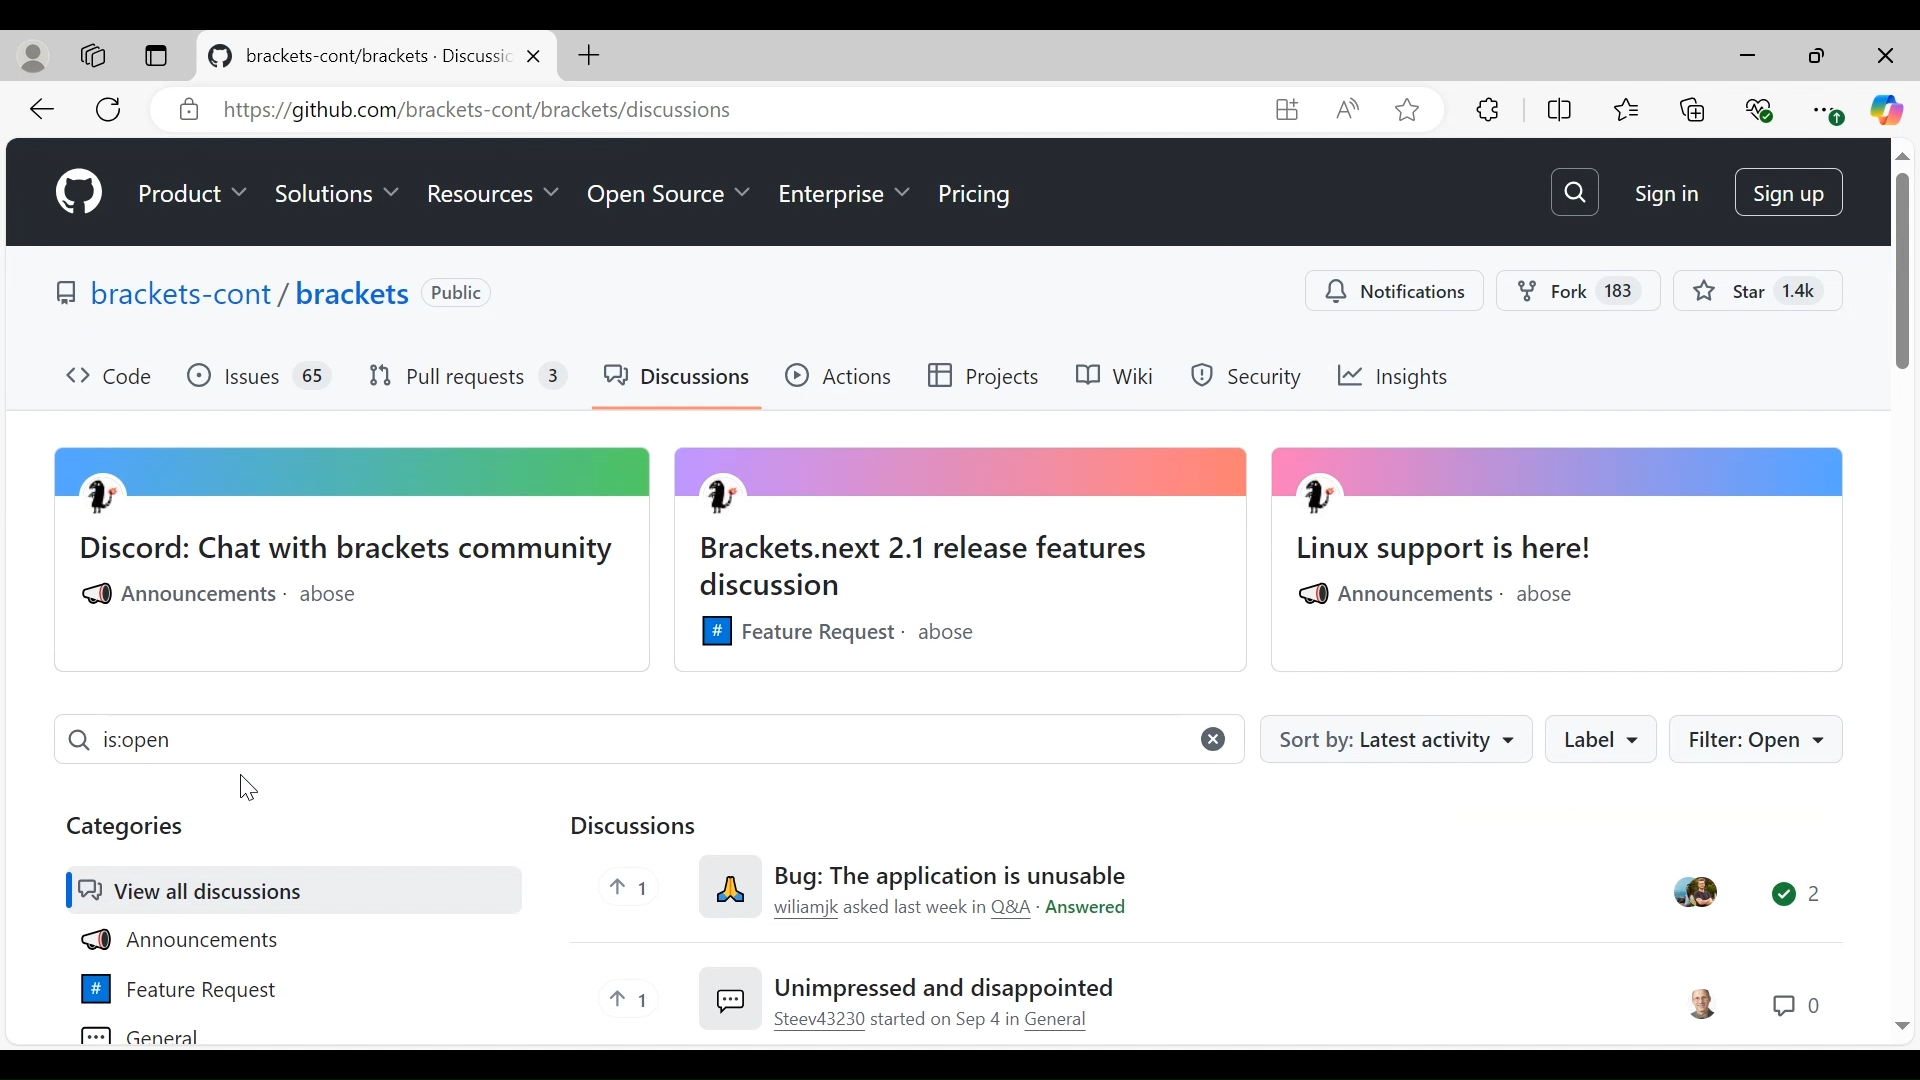 This screenshot has width=1920, height=1080. Describe the element at coordinates (1793, 892) in the screenshot. I see `Chat` at that location.